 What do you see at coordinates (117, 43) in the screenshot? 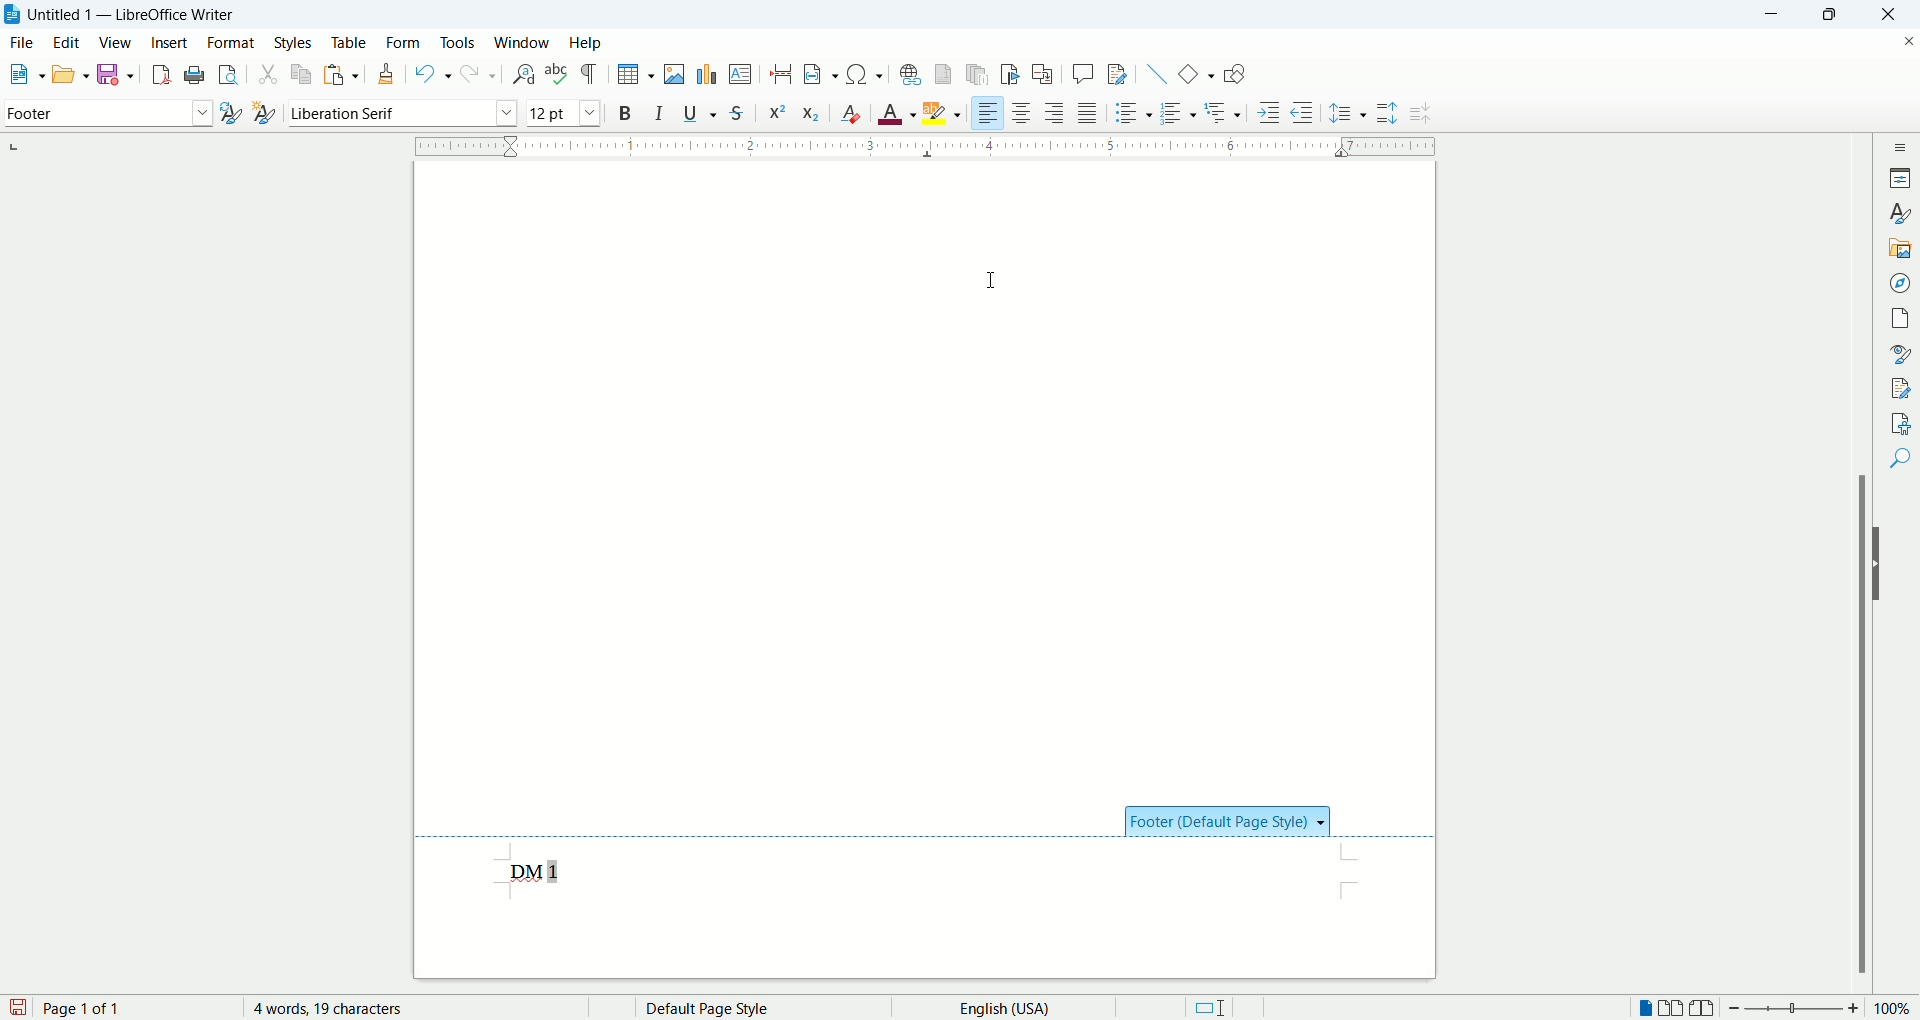
I see `view` at bounding box center [117, 43].